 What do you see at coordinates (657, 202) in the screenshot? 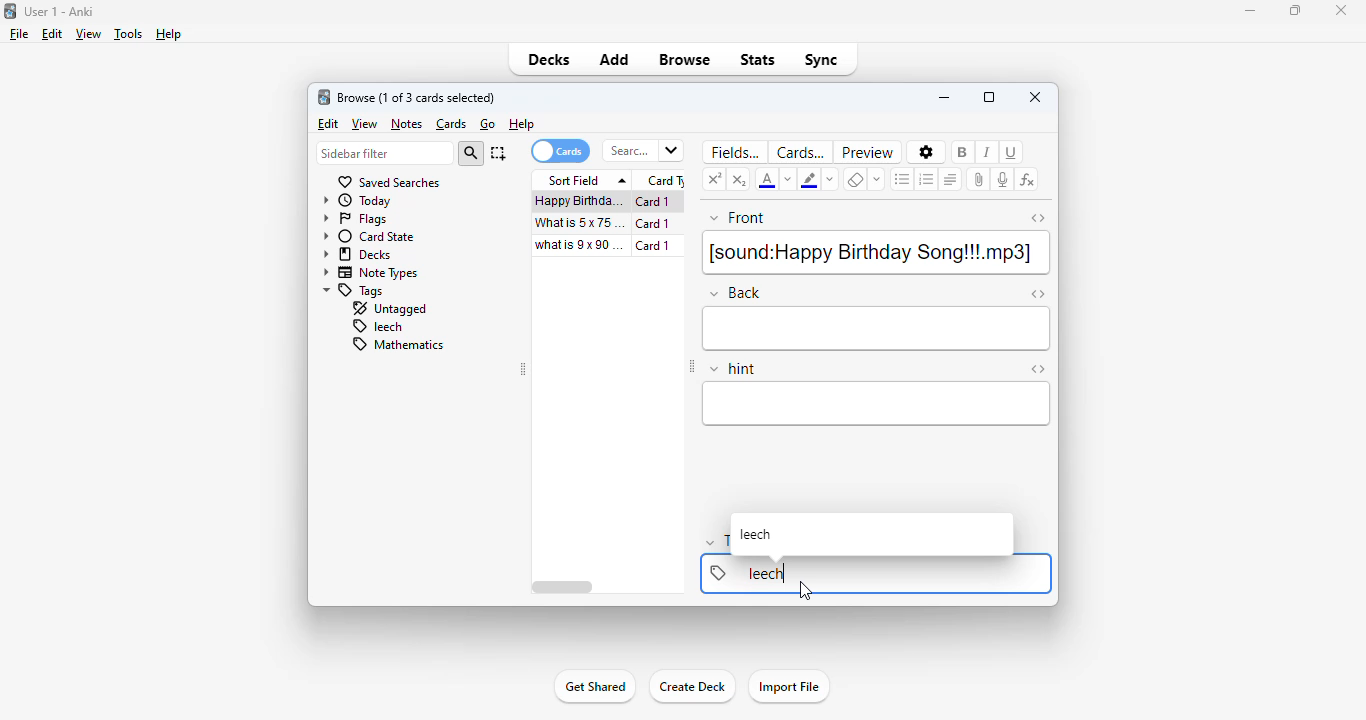
I see `card 1` at bounding box center [657, 202].